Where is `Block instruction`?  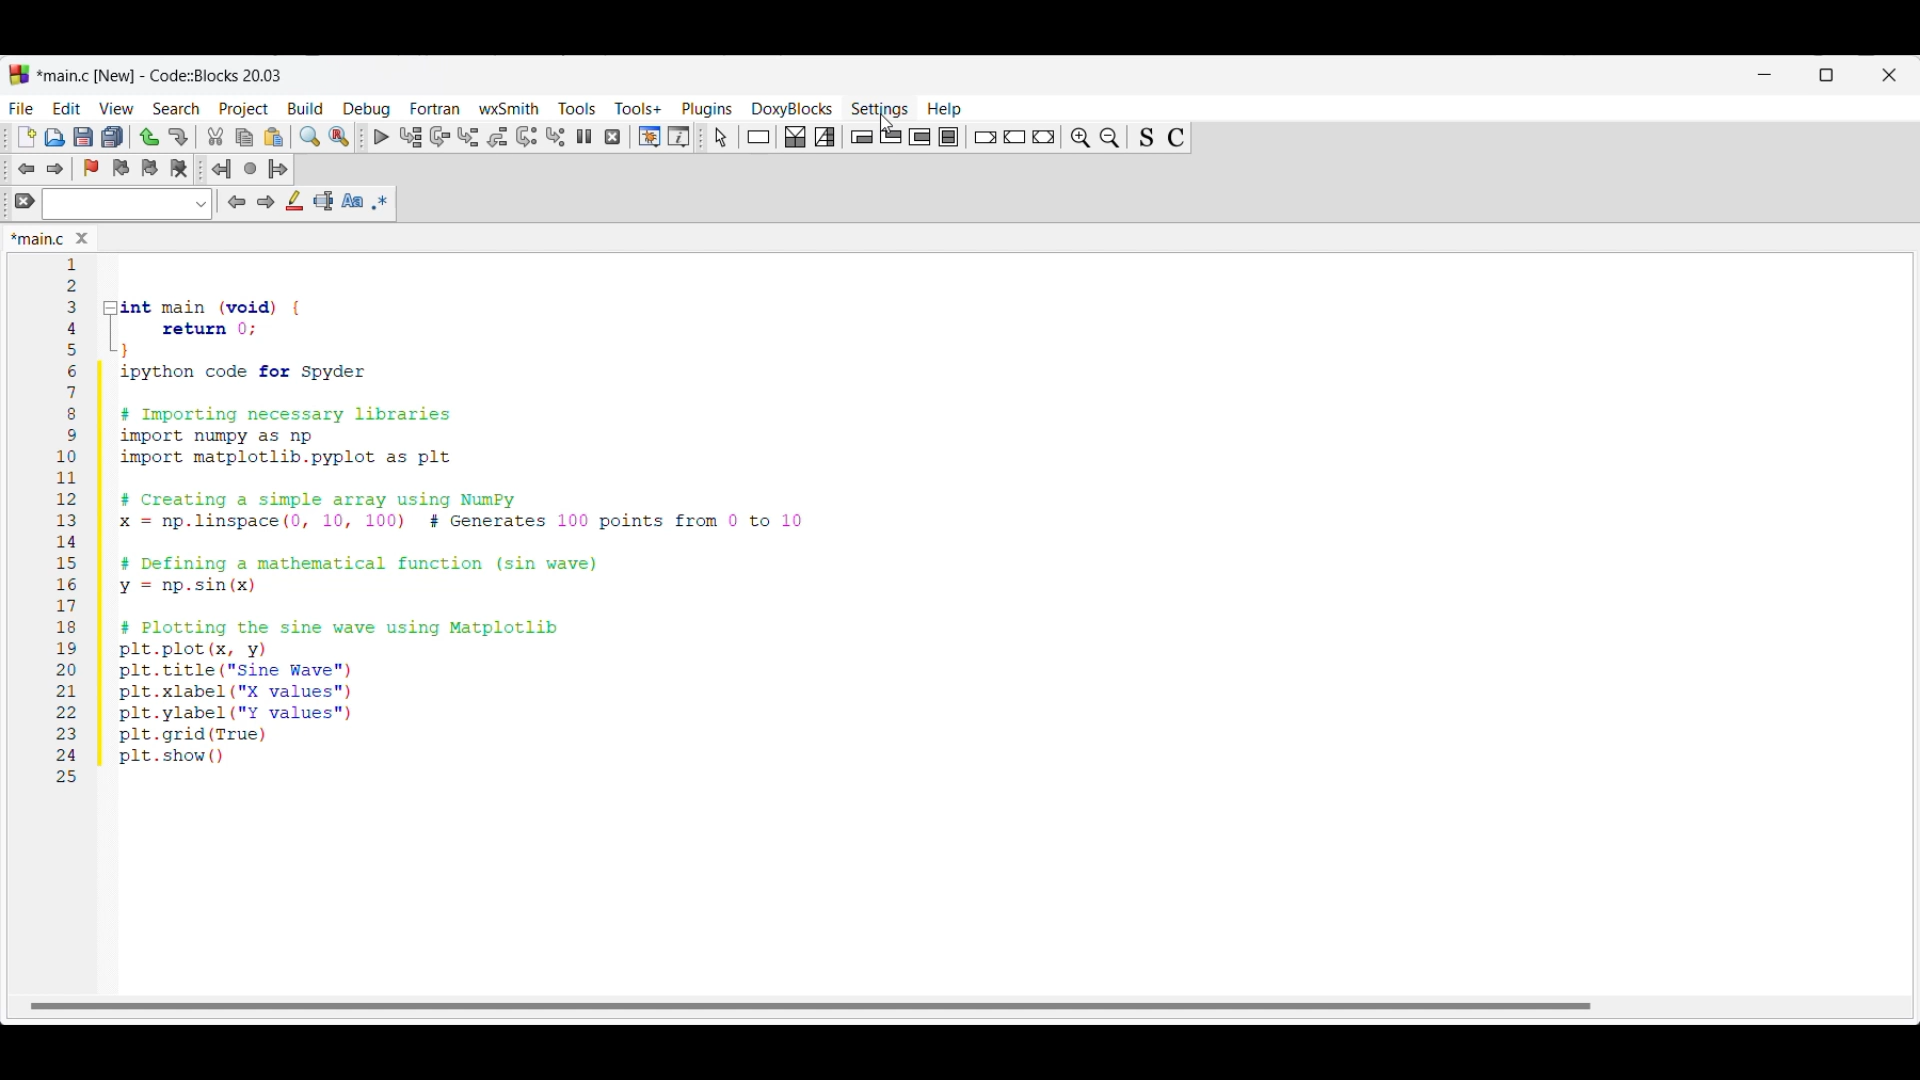 Block instruction is located at coordinates (948, 137).